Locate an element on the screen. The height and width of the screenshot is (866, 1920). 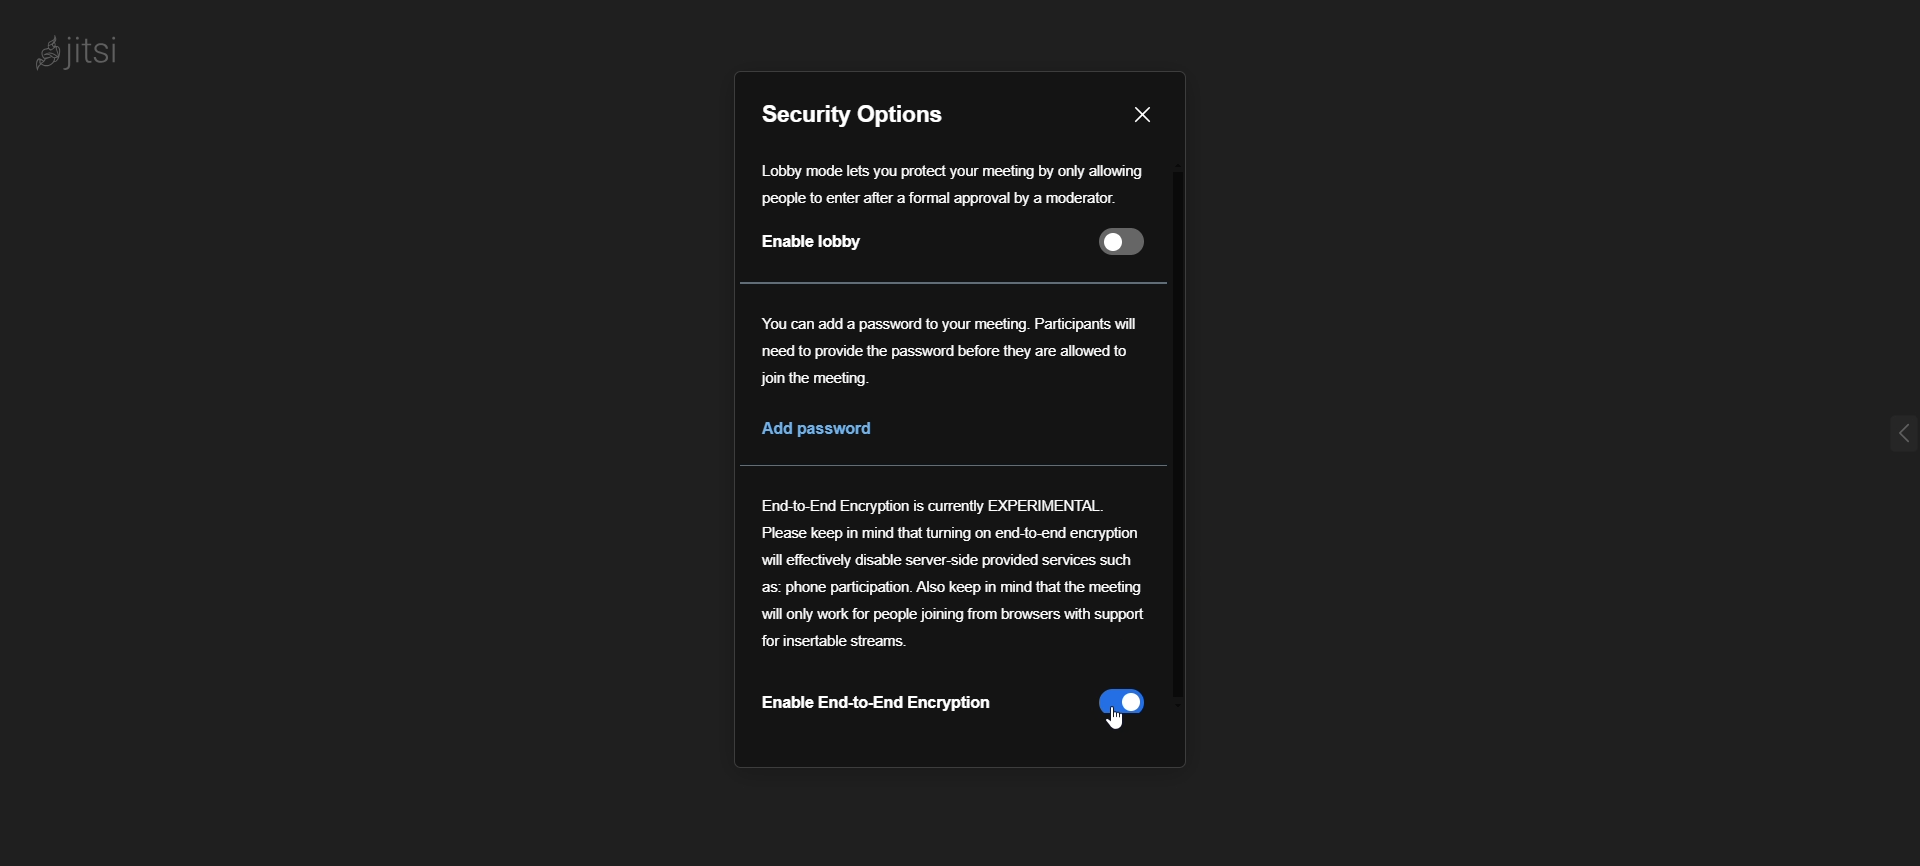
Lobby mode lets you protect your meeting by only allowing
people to enter after a formal approval by a moderator. is located at coordinates (953, 182).